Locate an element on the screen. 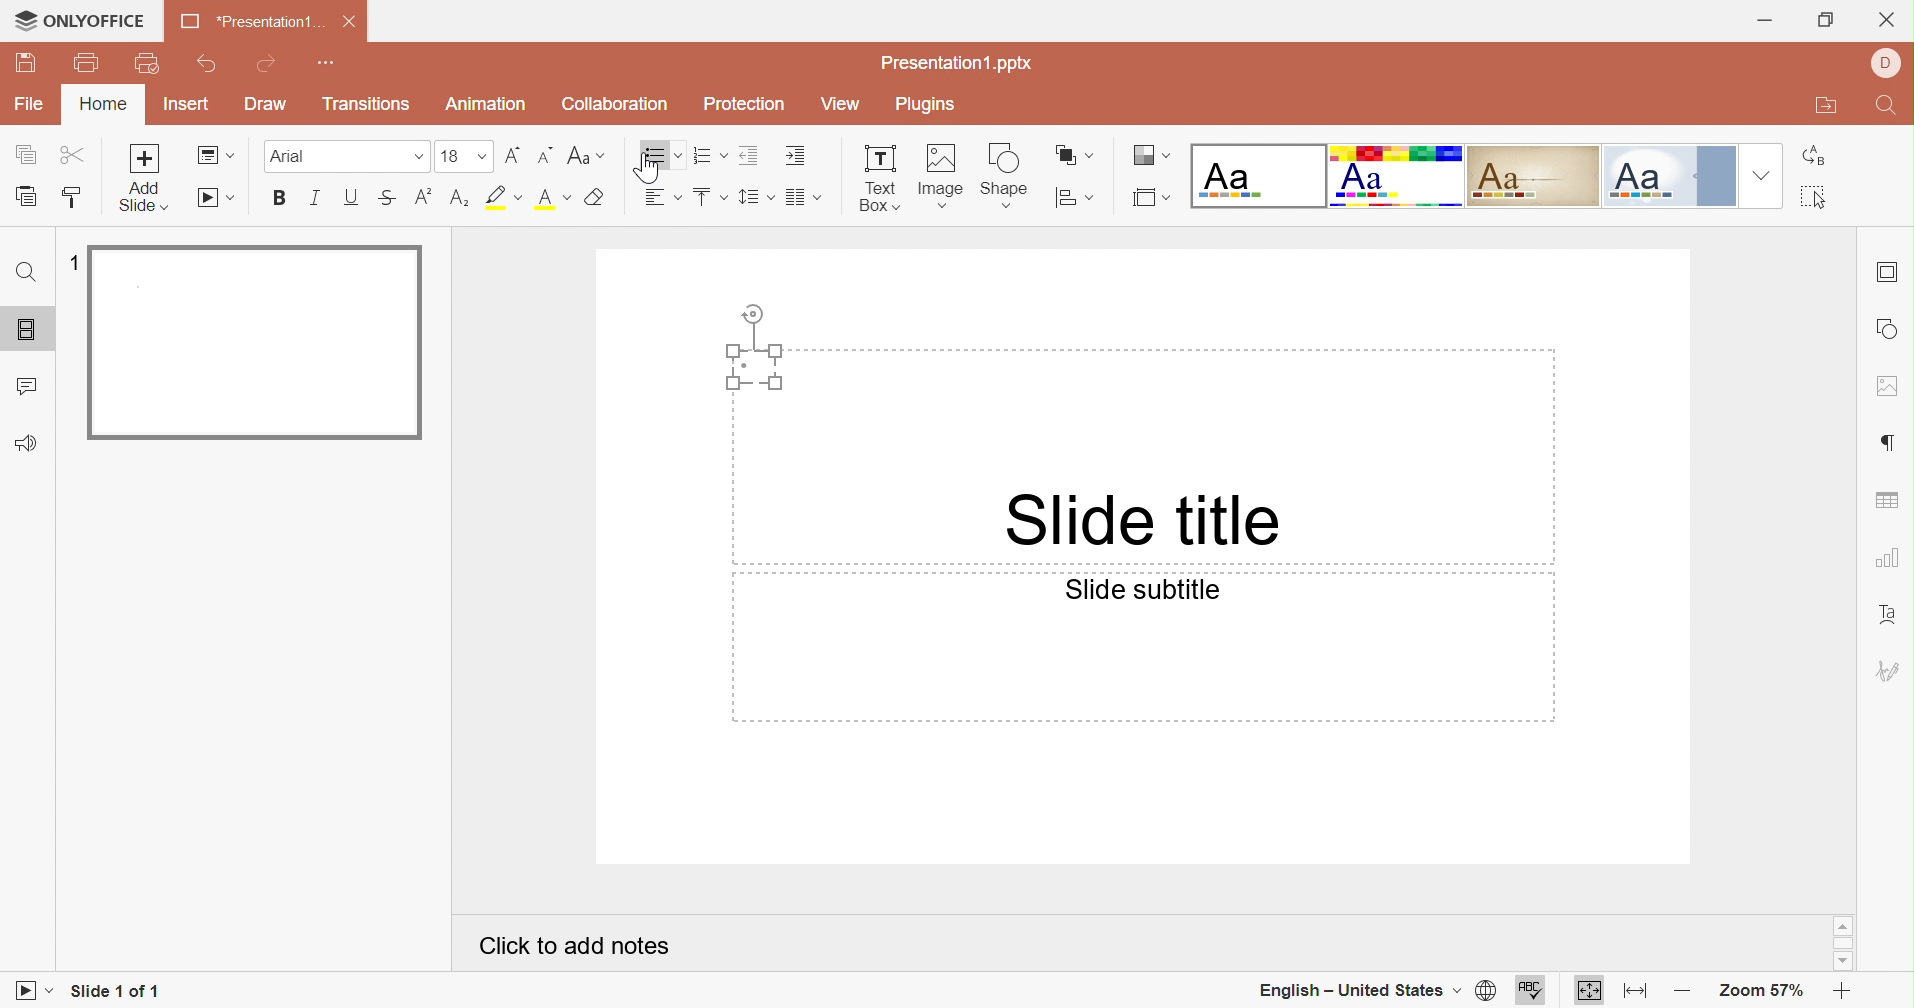  signature settings is located at coordinates (1891, 672).